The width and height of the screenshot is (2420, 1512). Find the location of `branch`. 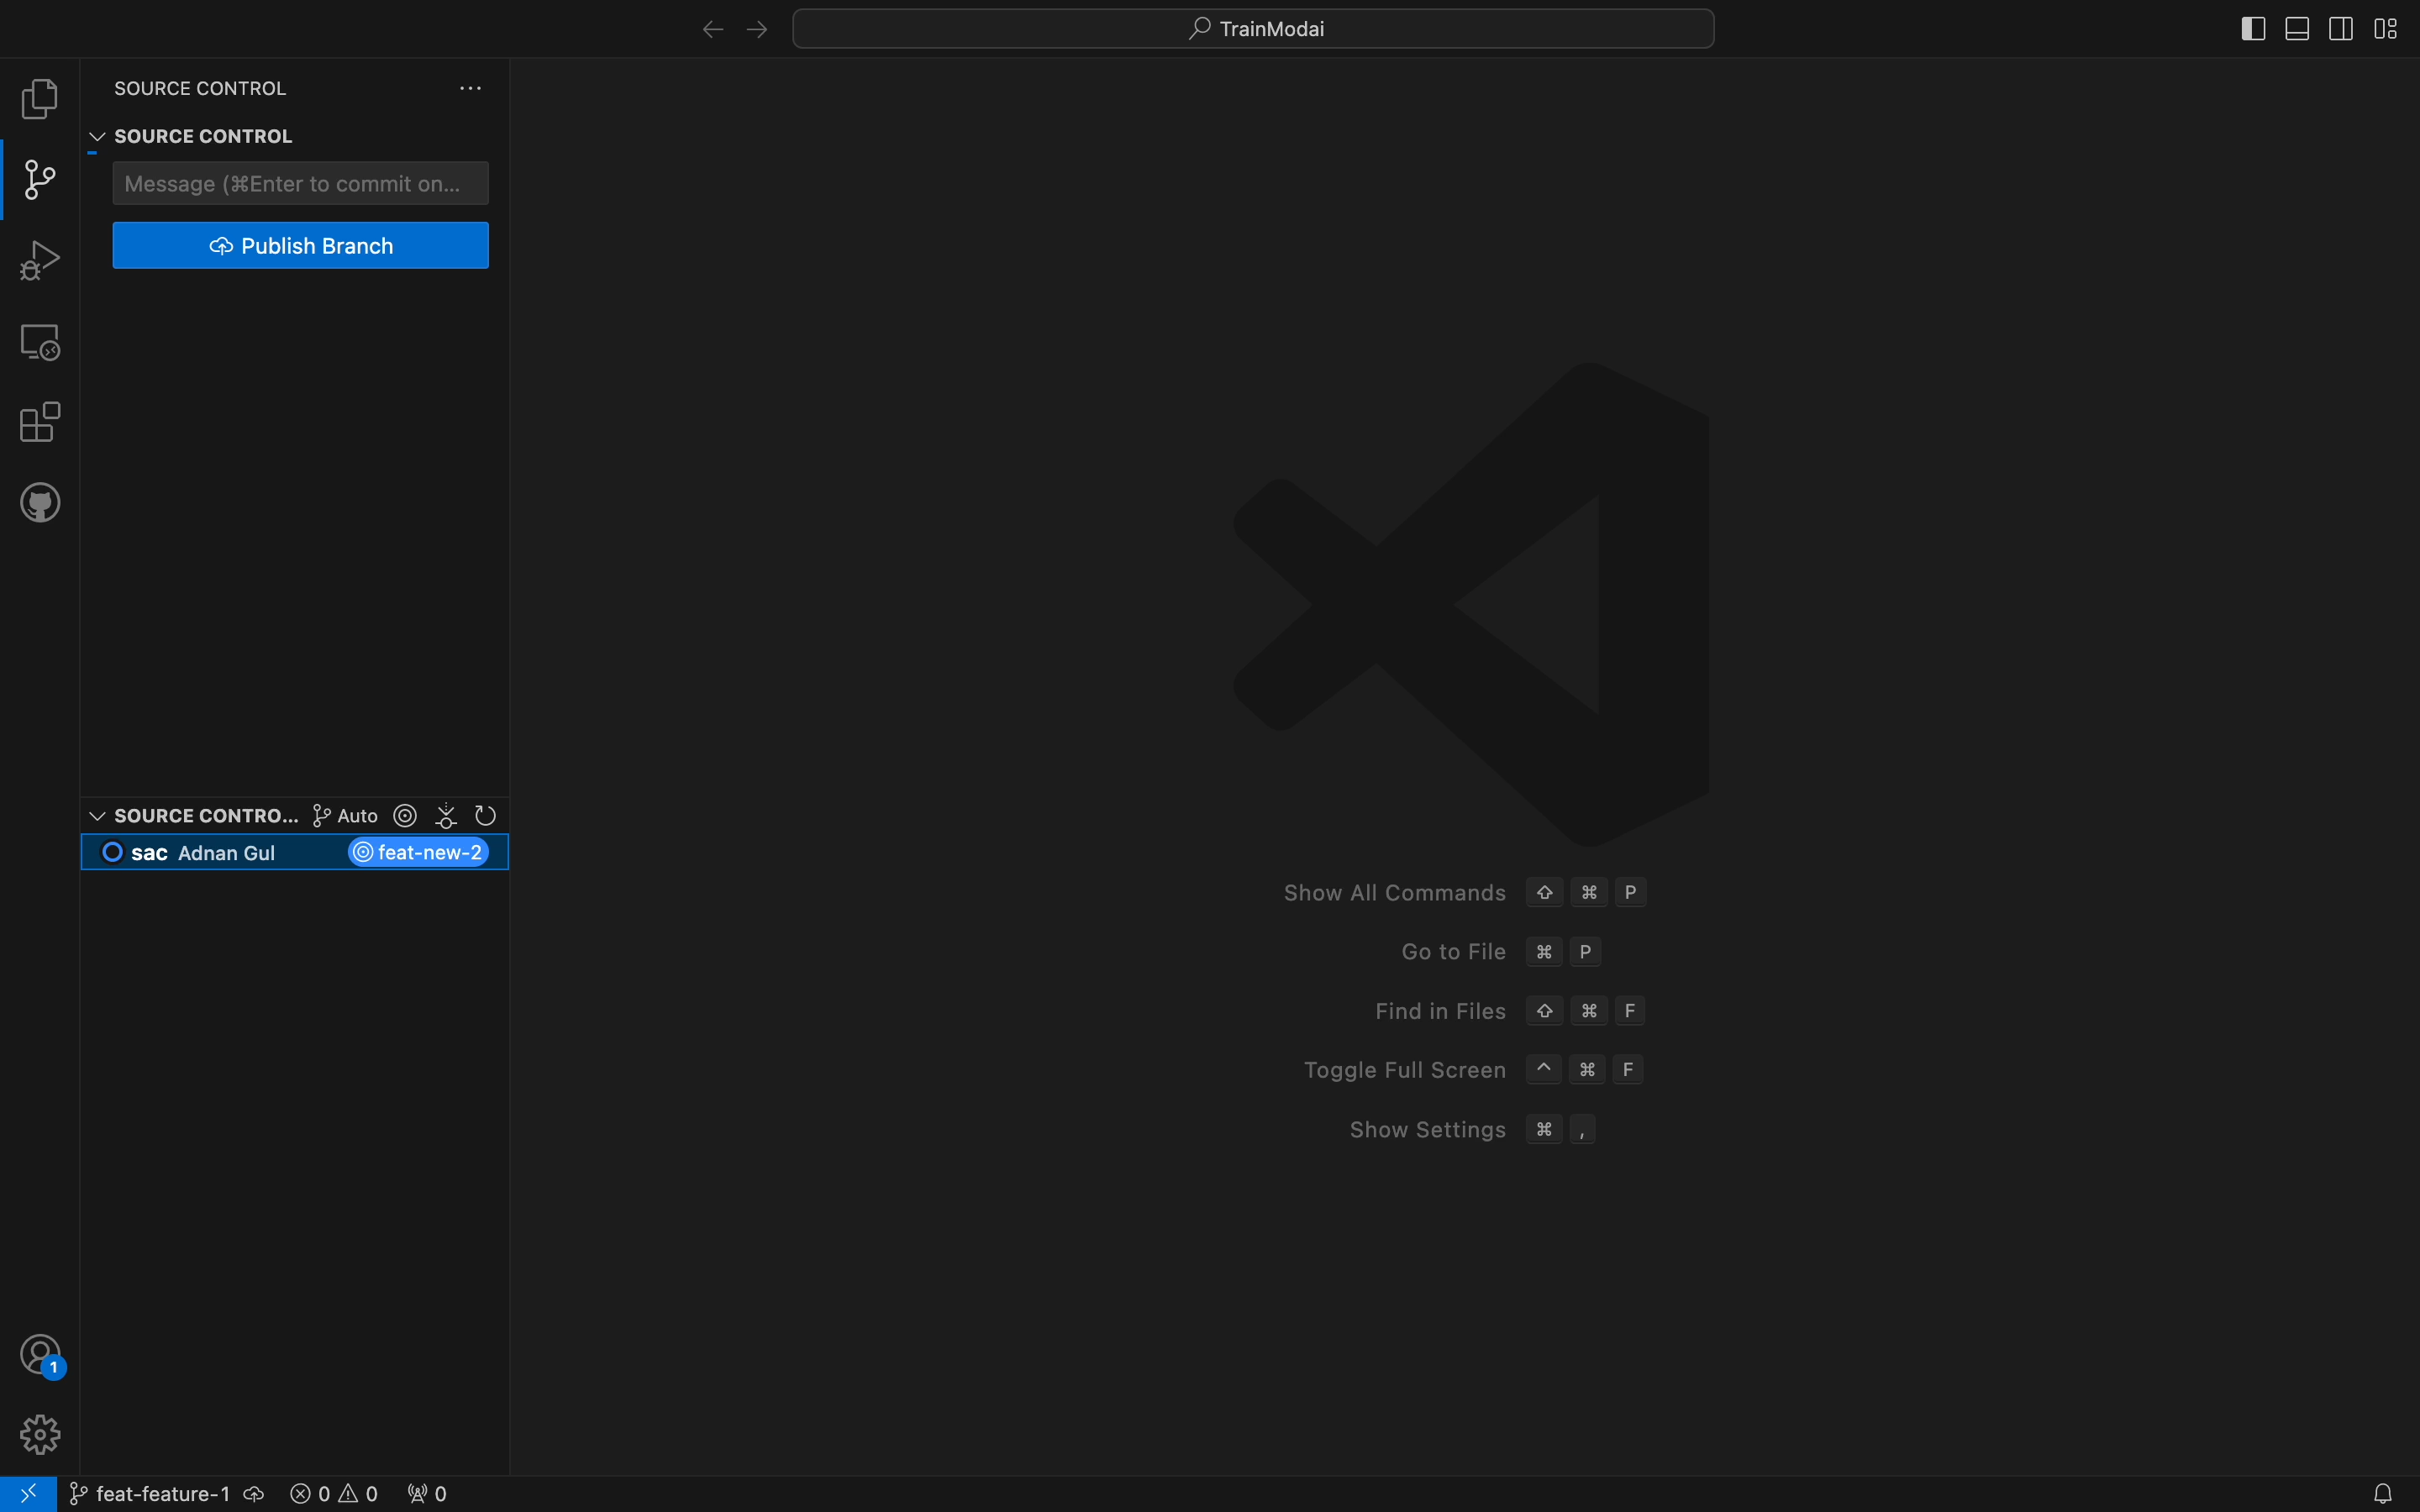

branch is located at coordinates (163, 1490).